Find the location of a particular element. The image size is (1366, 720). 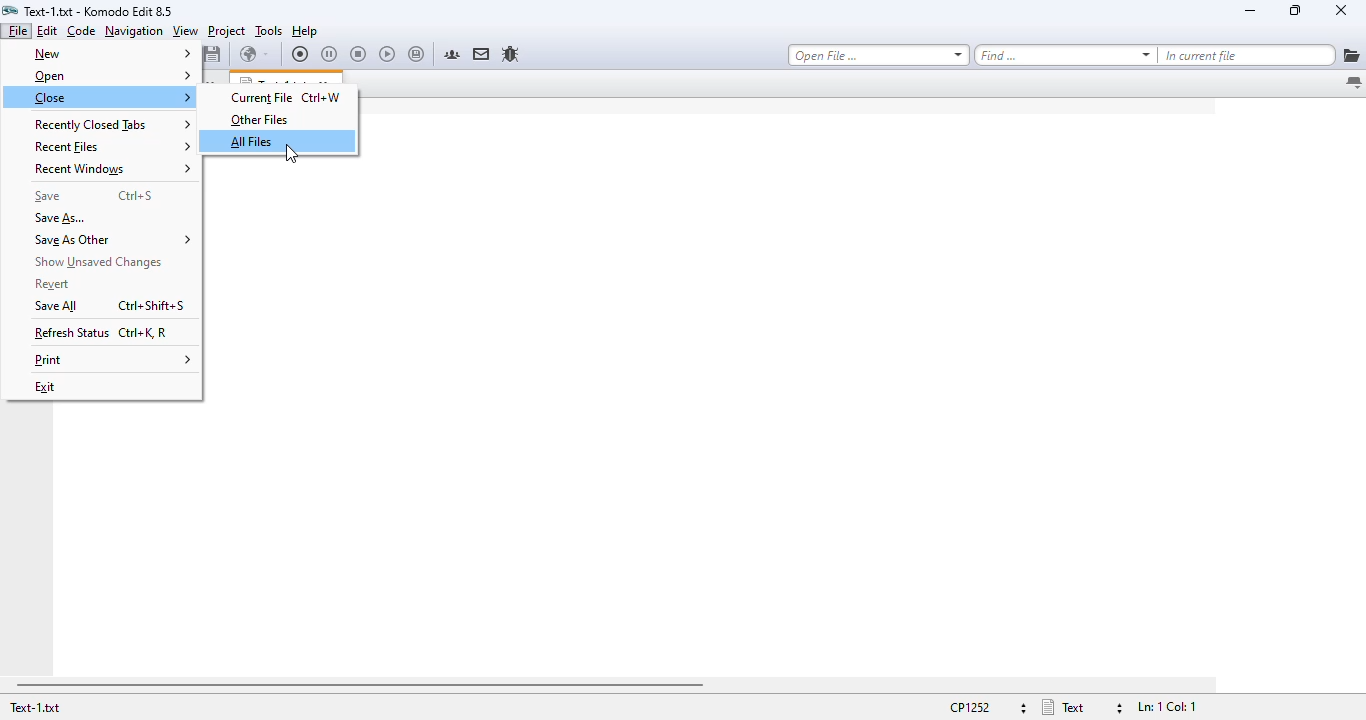

shortcut for save all is located at coordinates (154, 306).